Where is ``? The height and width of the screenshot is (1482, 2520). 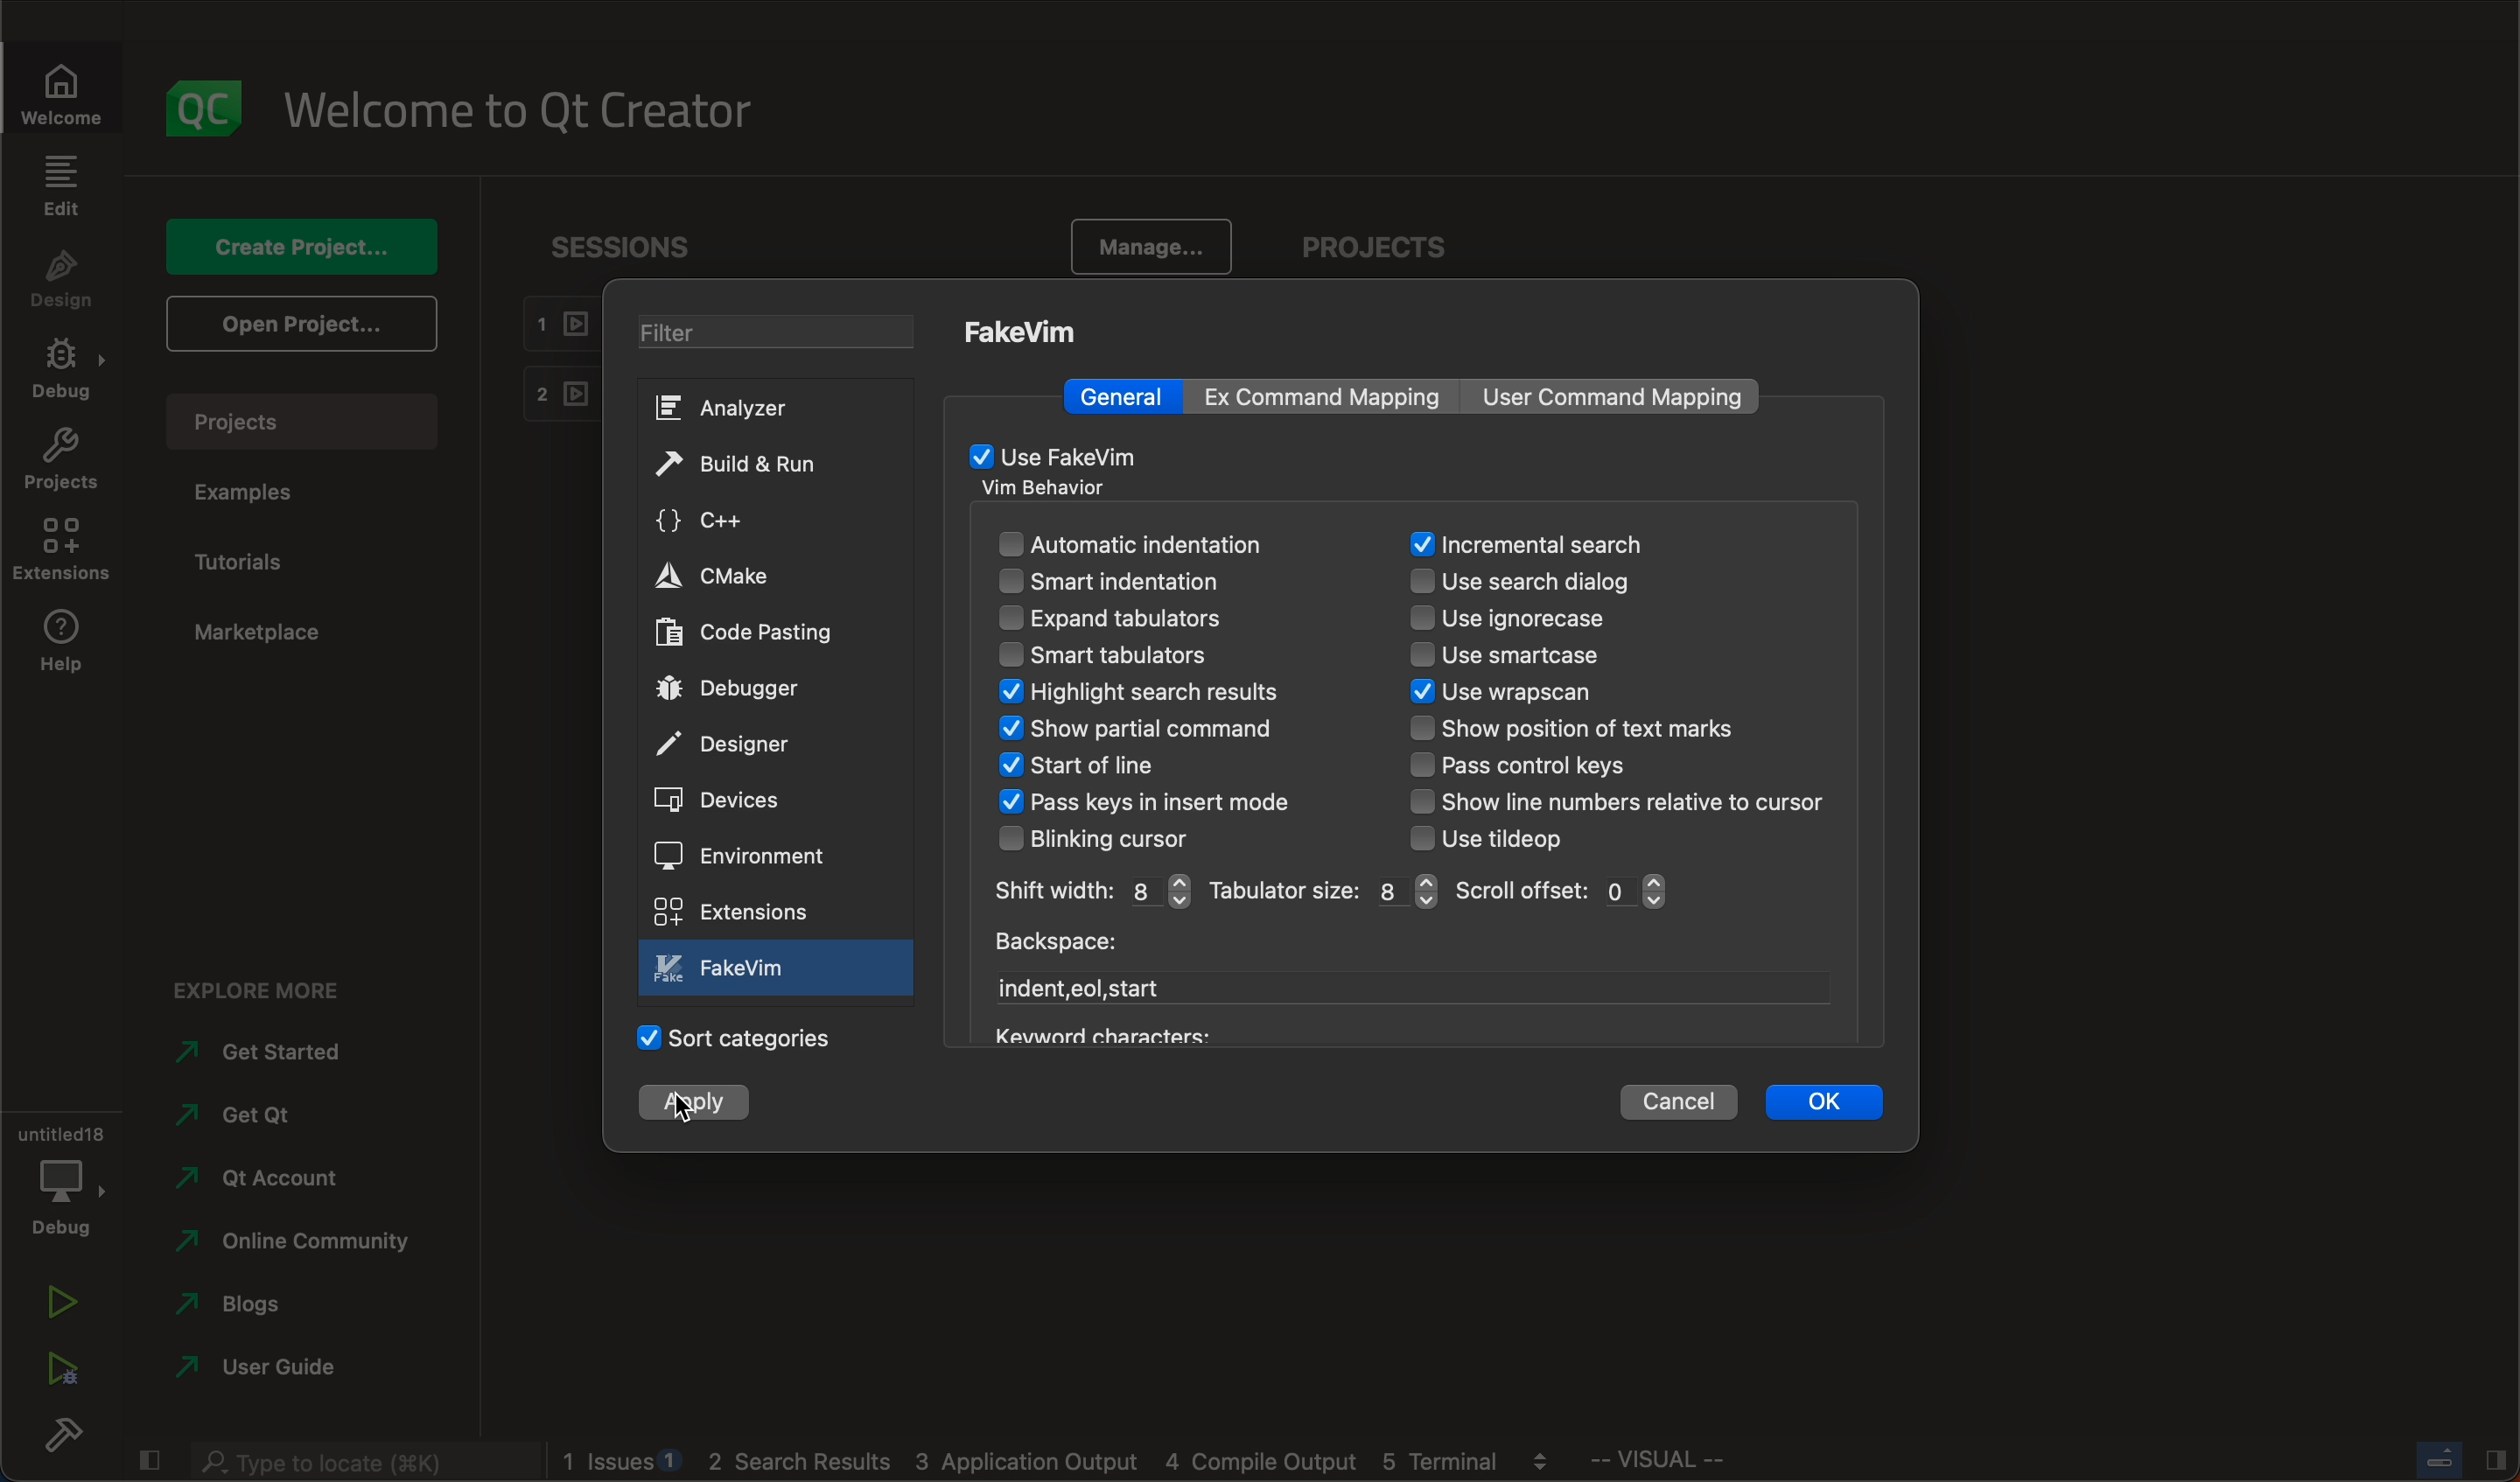  is located at coordinates (1025, 1458).